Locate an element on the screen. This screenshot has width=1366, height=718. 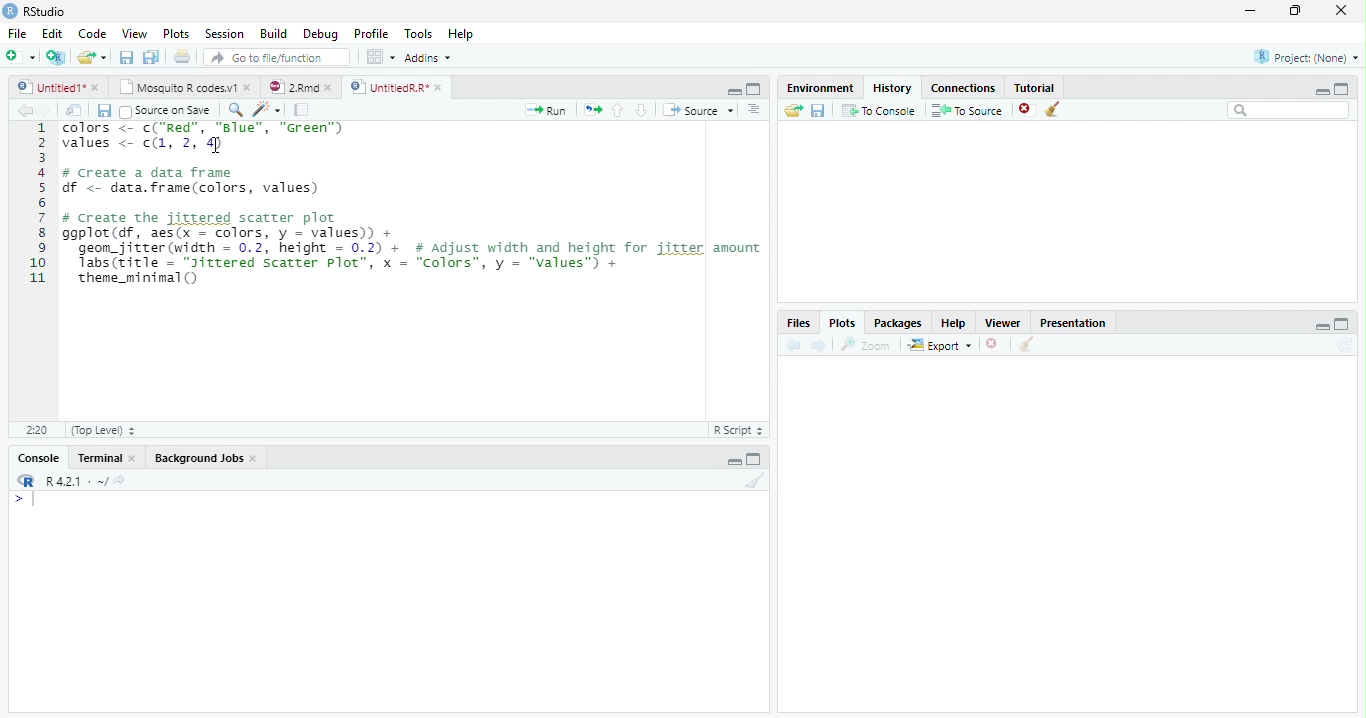
Go forward to next source location is located at coordinates (44, 111).